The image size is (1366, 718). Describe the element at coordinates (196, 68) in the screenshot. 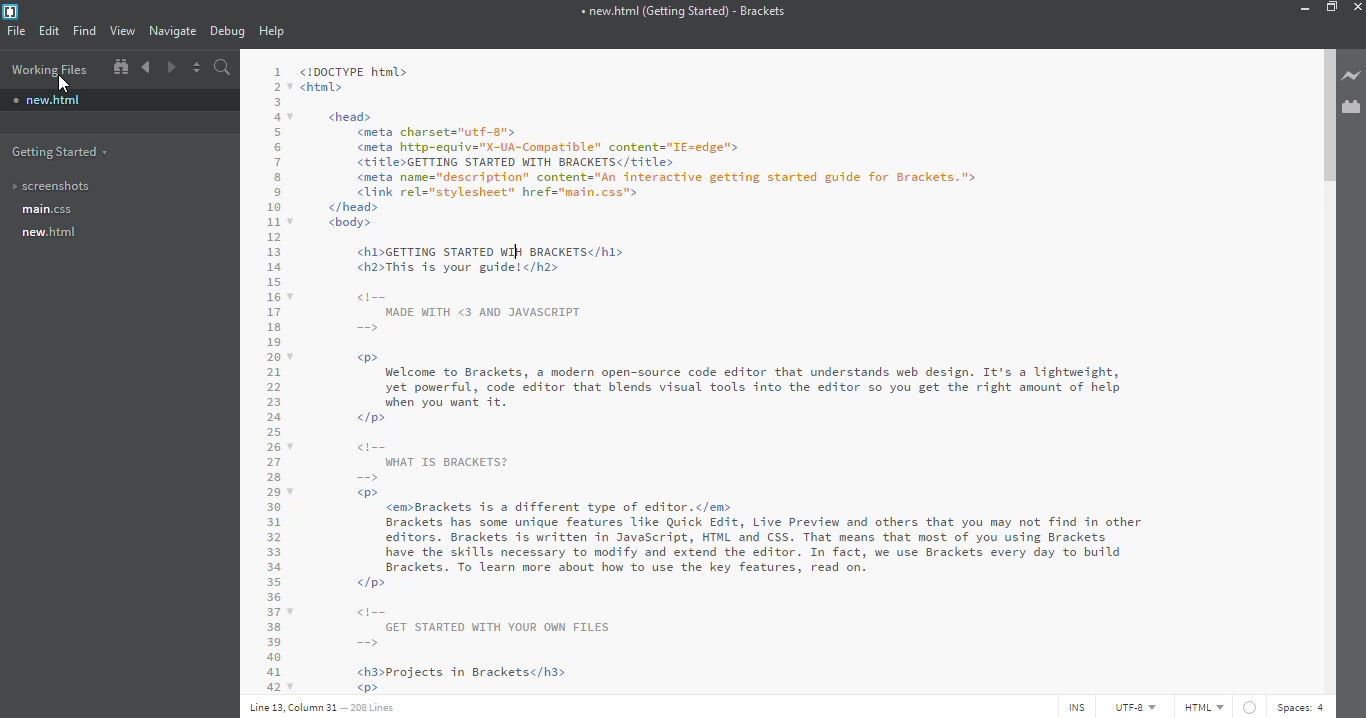

I see `split the editor` at that location.